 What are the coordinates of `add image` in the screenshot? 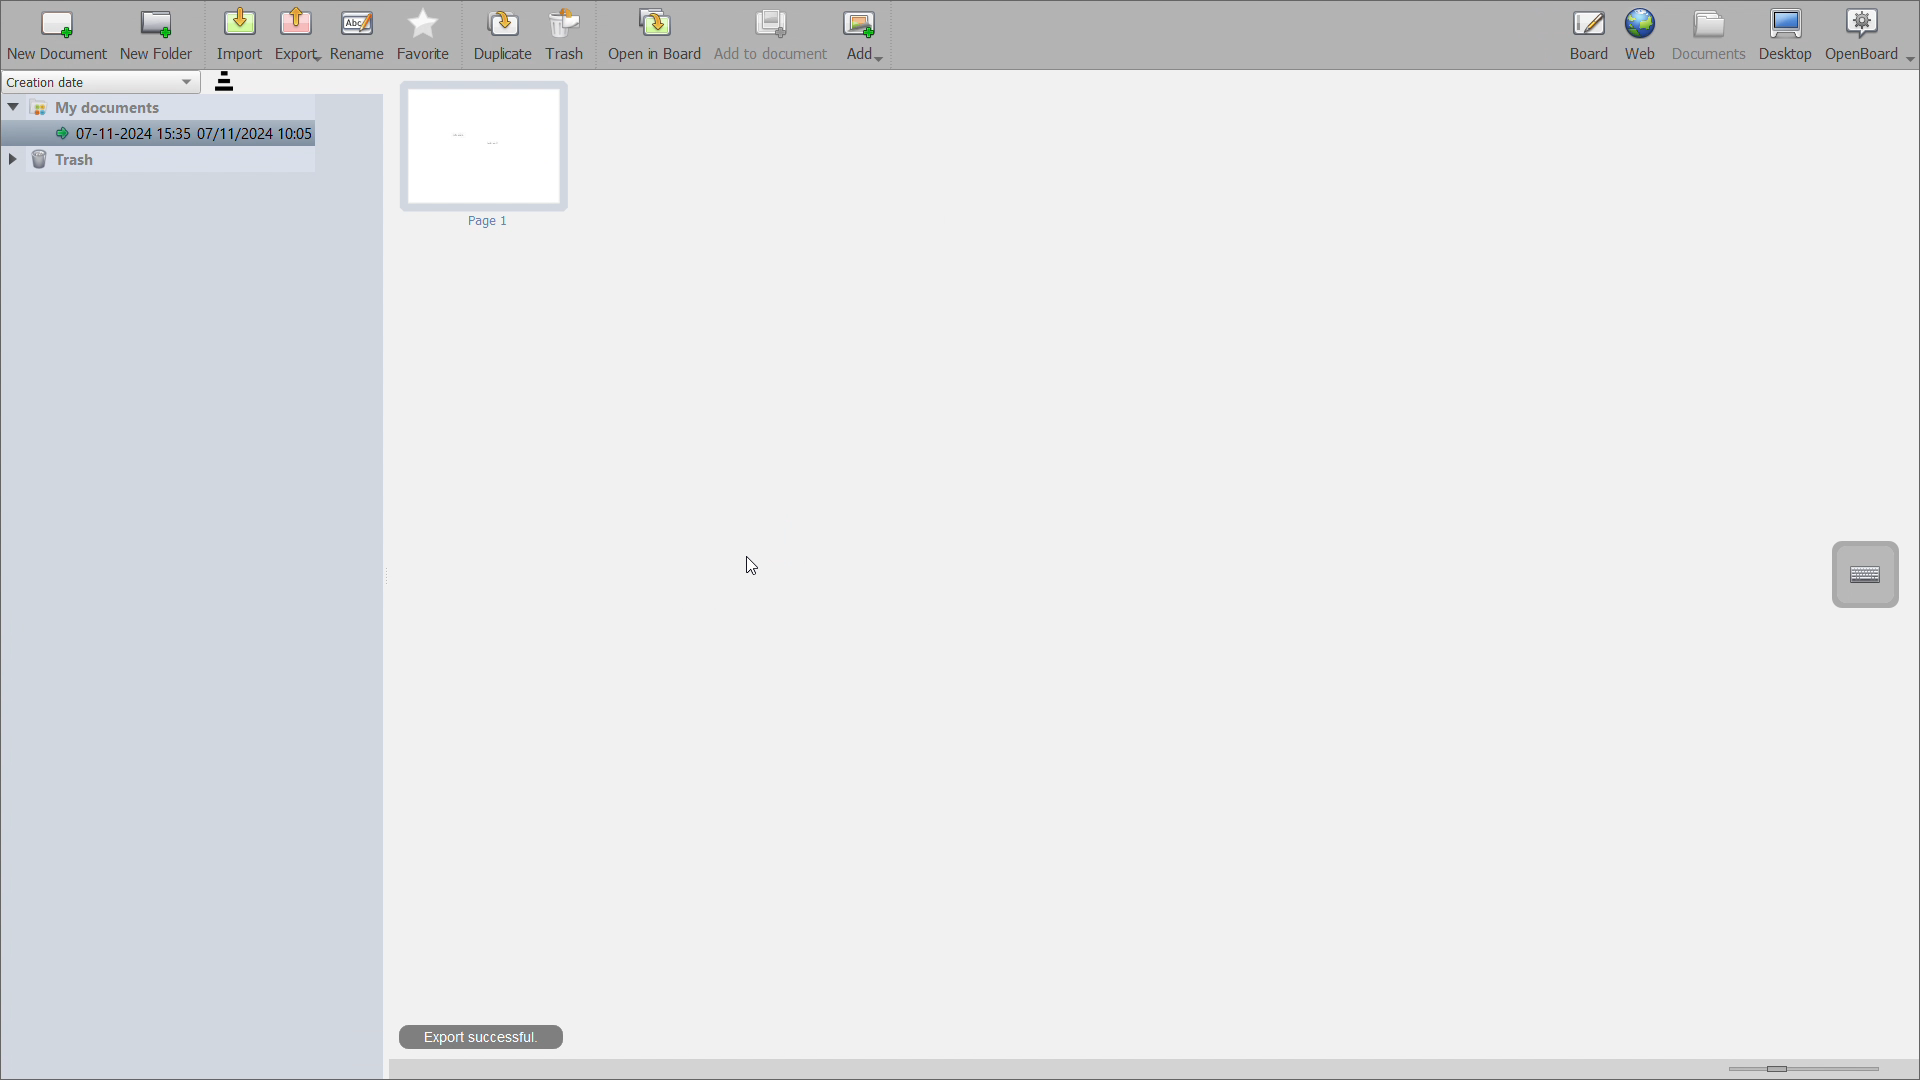 It's located at (862, 35).